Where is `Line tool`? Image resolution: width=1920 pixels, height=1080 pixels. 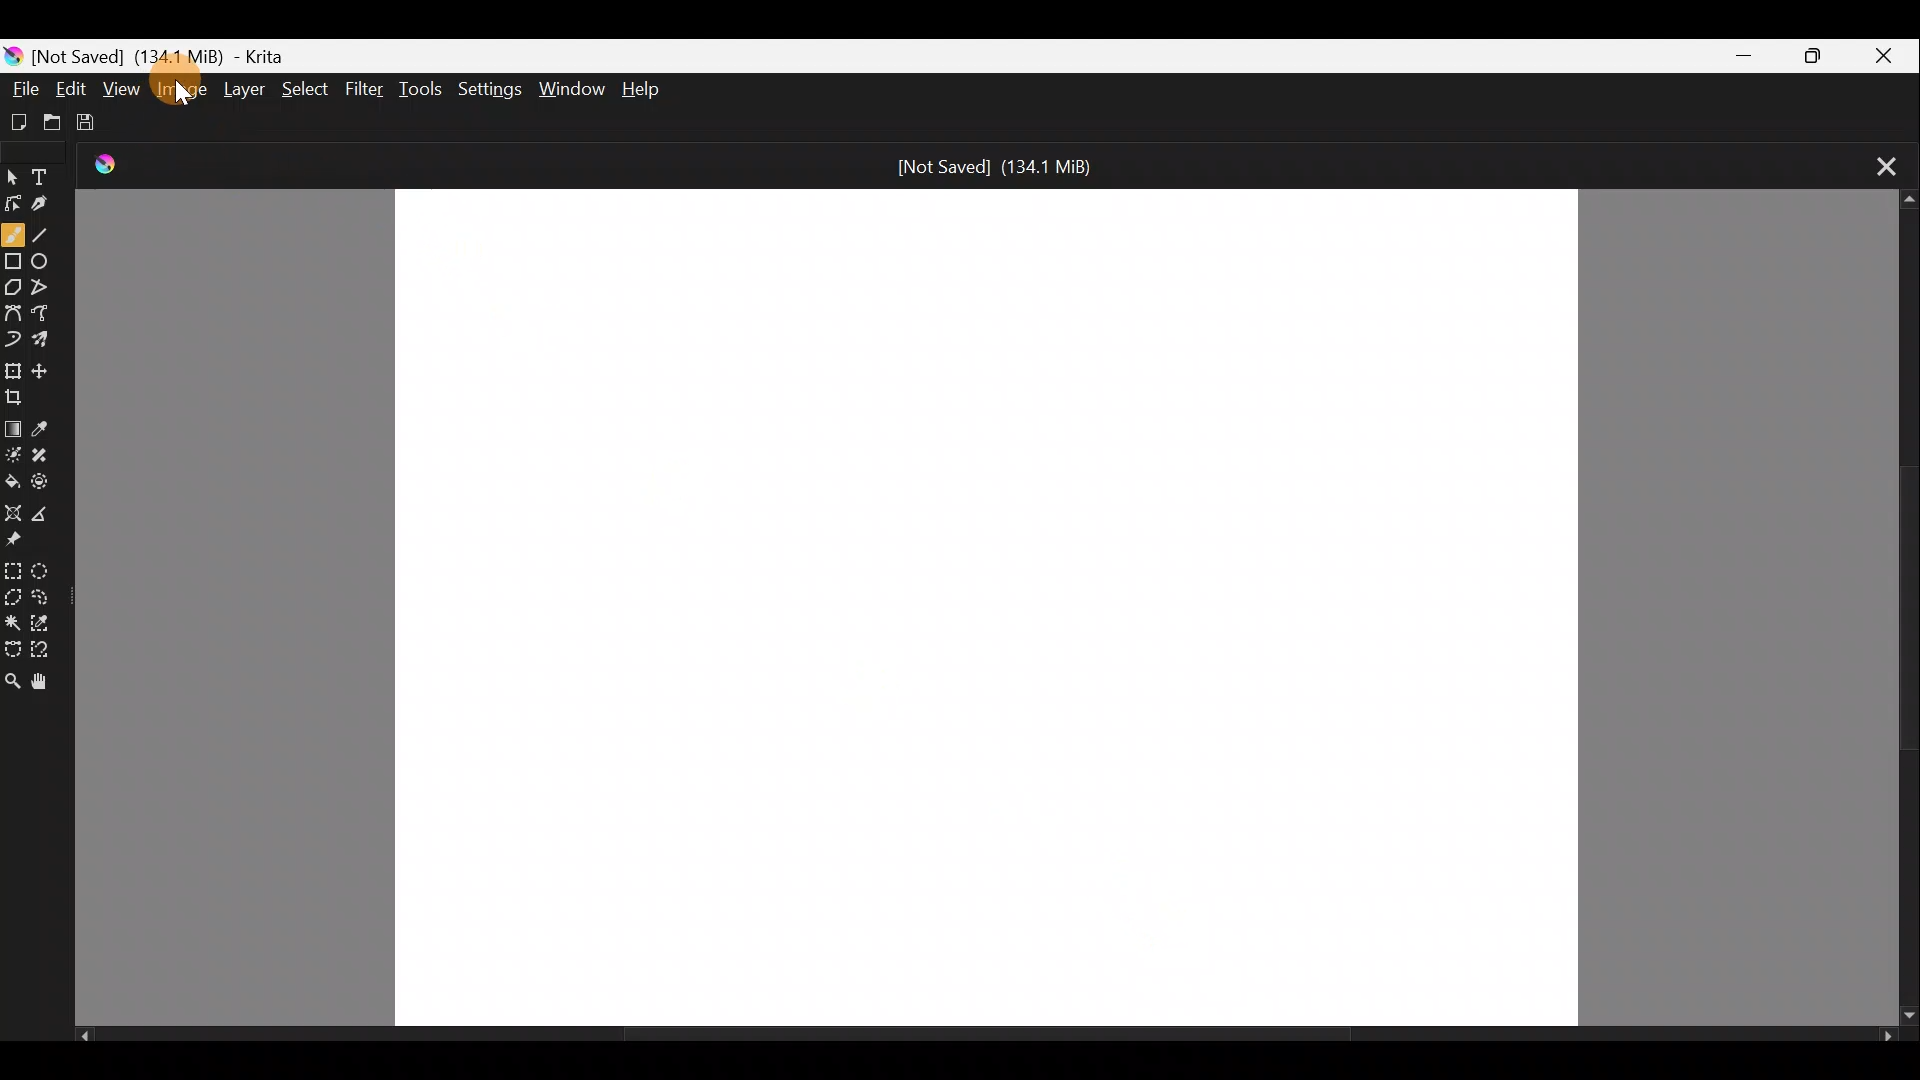 Line tool is located at coordinates (46, 235).